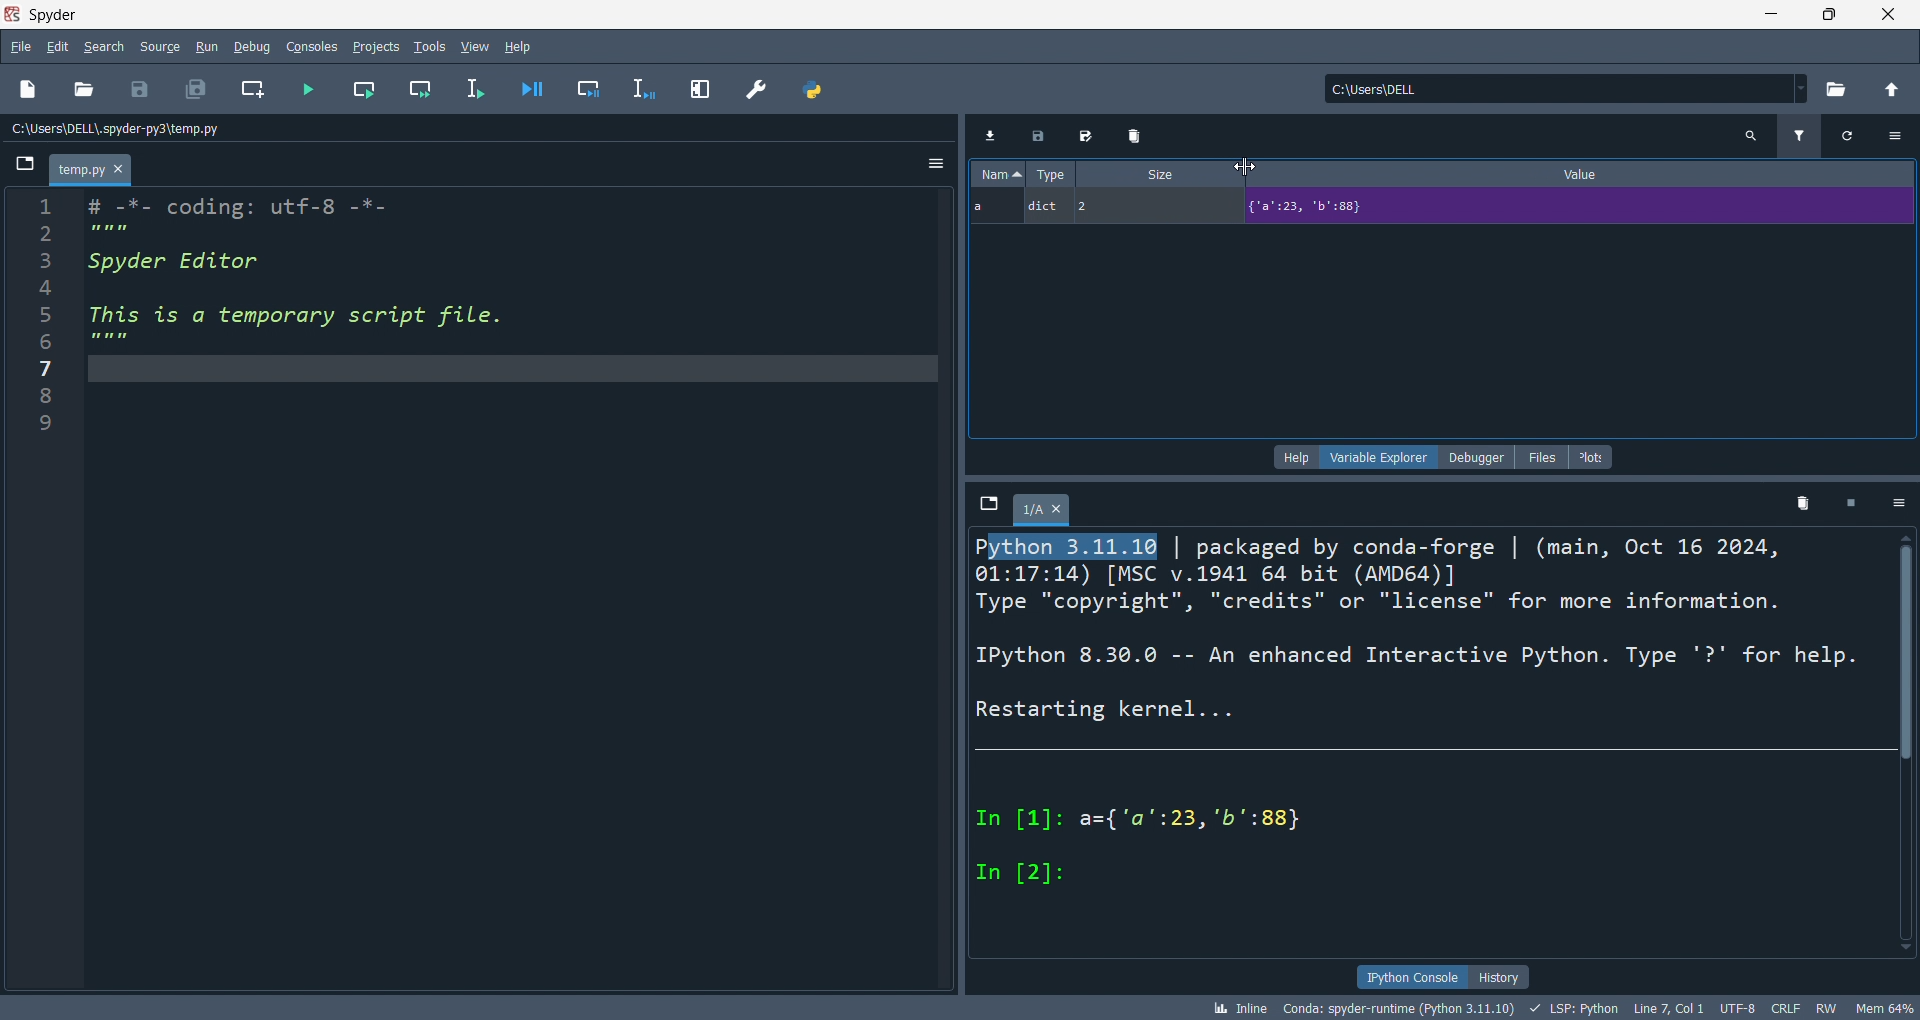  Describe the element at coordinates (537, 89) in the screenshot. I see `debug file` at that location.